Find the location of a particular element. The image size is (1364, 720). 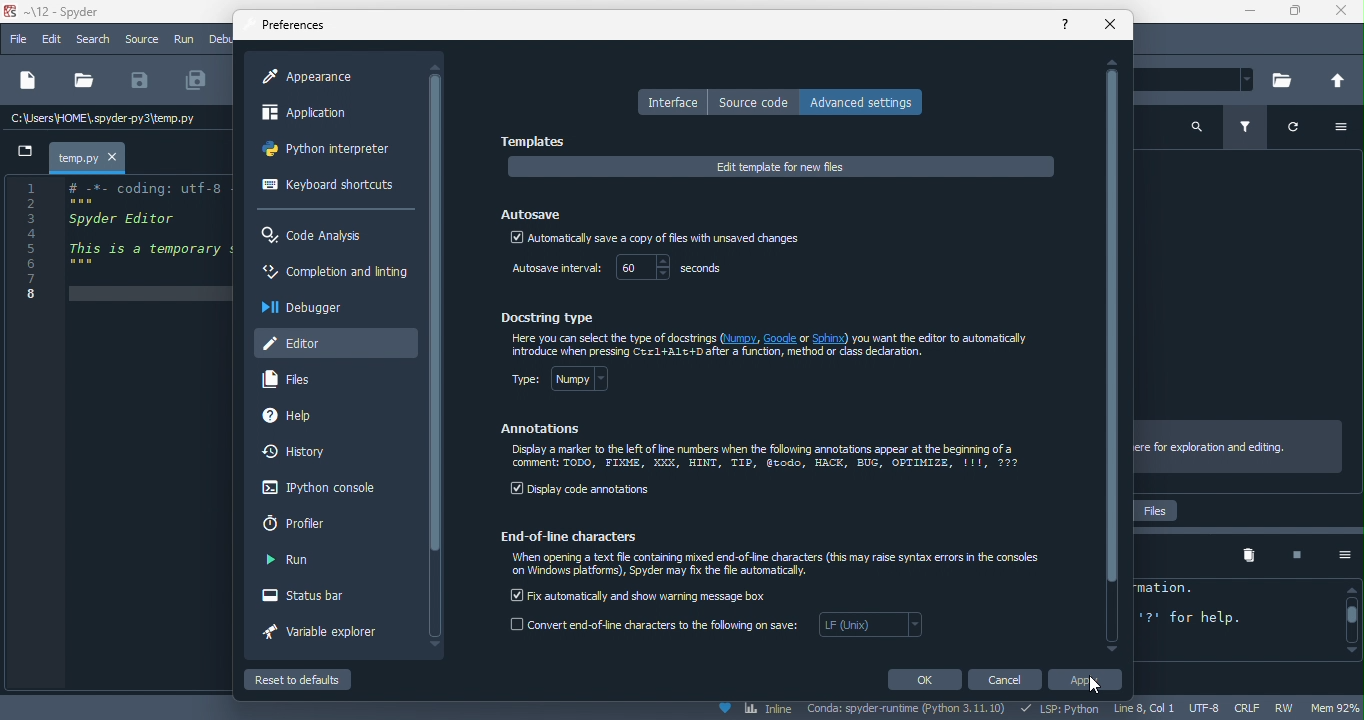

open is located at coordinates (83, 81).